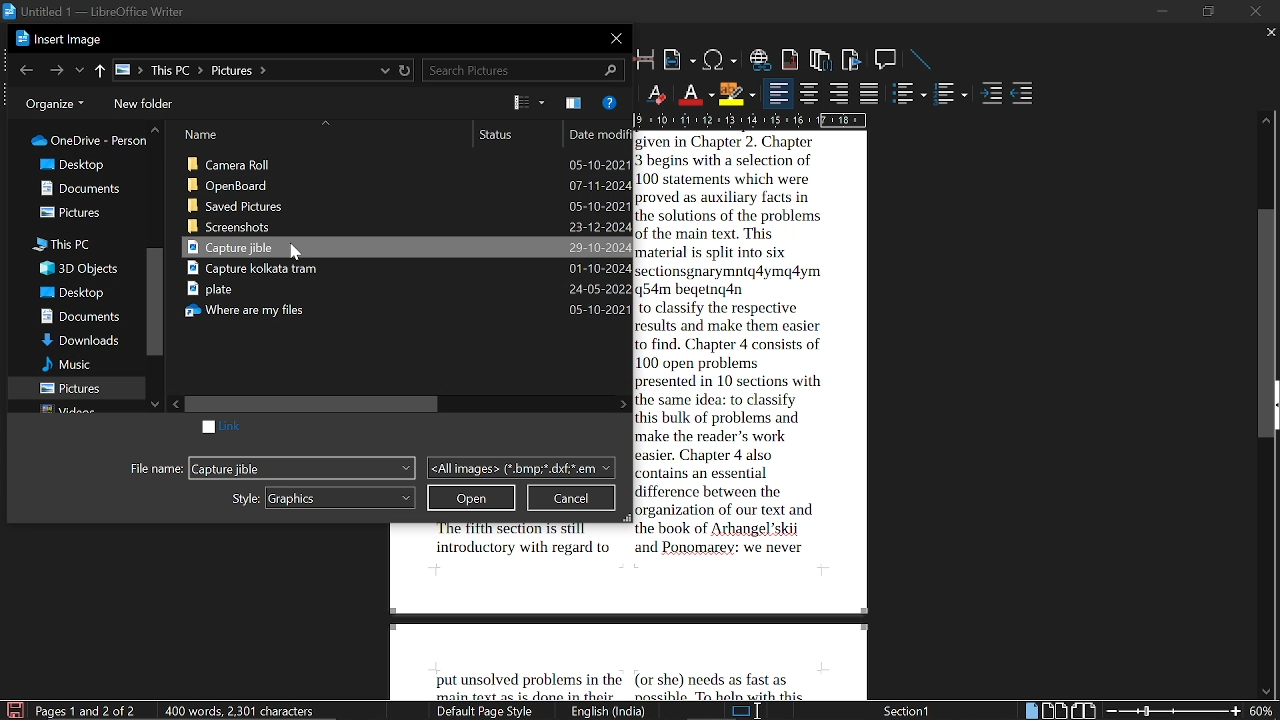  I want to click on book view, so click(1085, 711).